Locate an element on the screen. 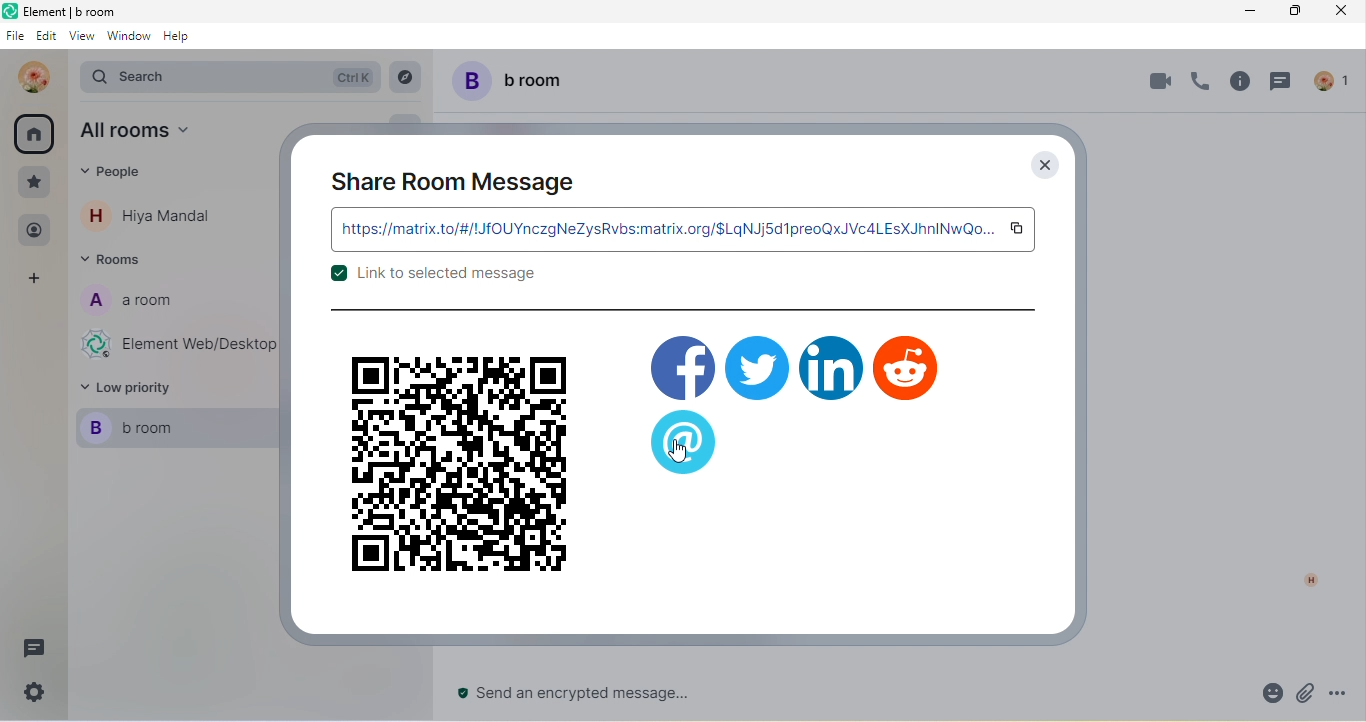 This screenshot has width=1366, height=722. file is located at coordinates (14, 38).